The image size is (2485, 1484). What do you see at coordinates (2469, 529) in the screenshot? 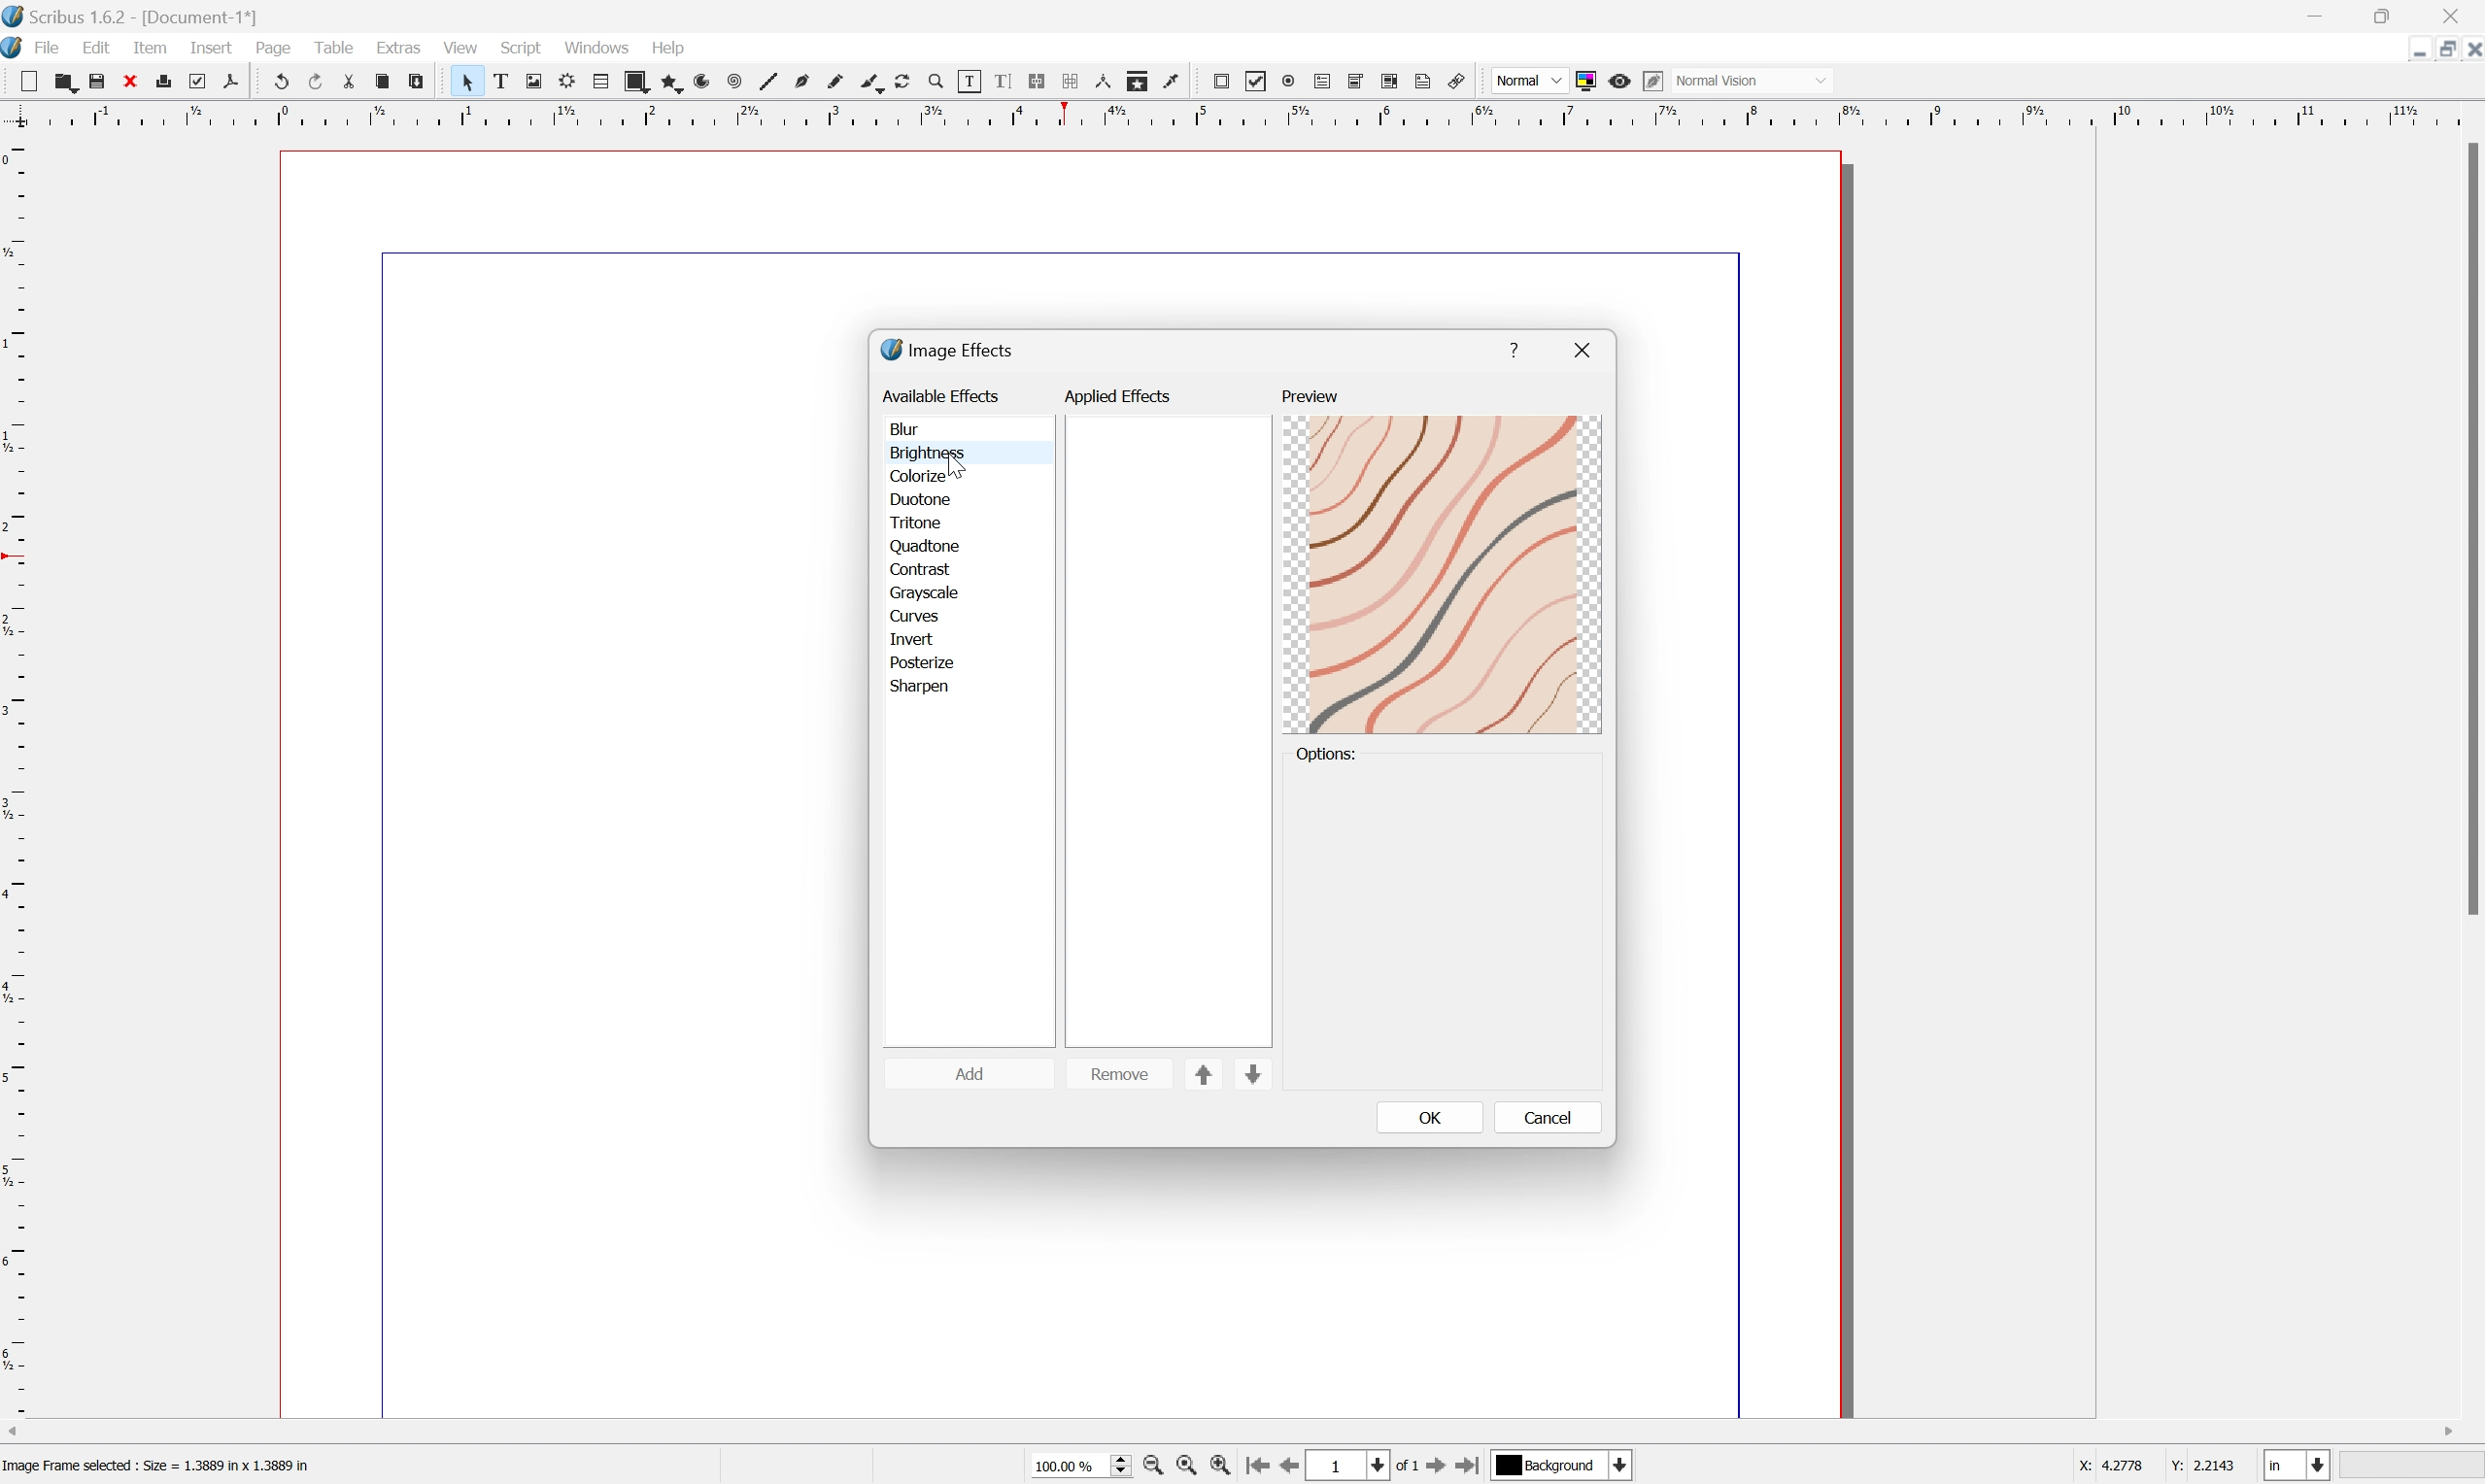
I see `Scroll bar` at bounding box center [2469, 529].